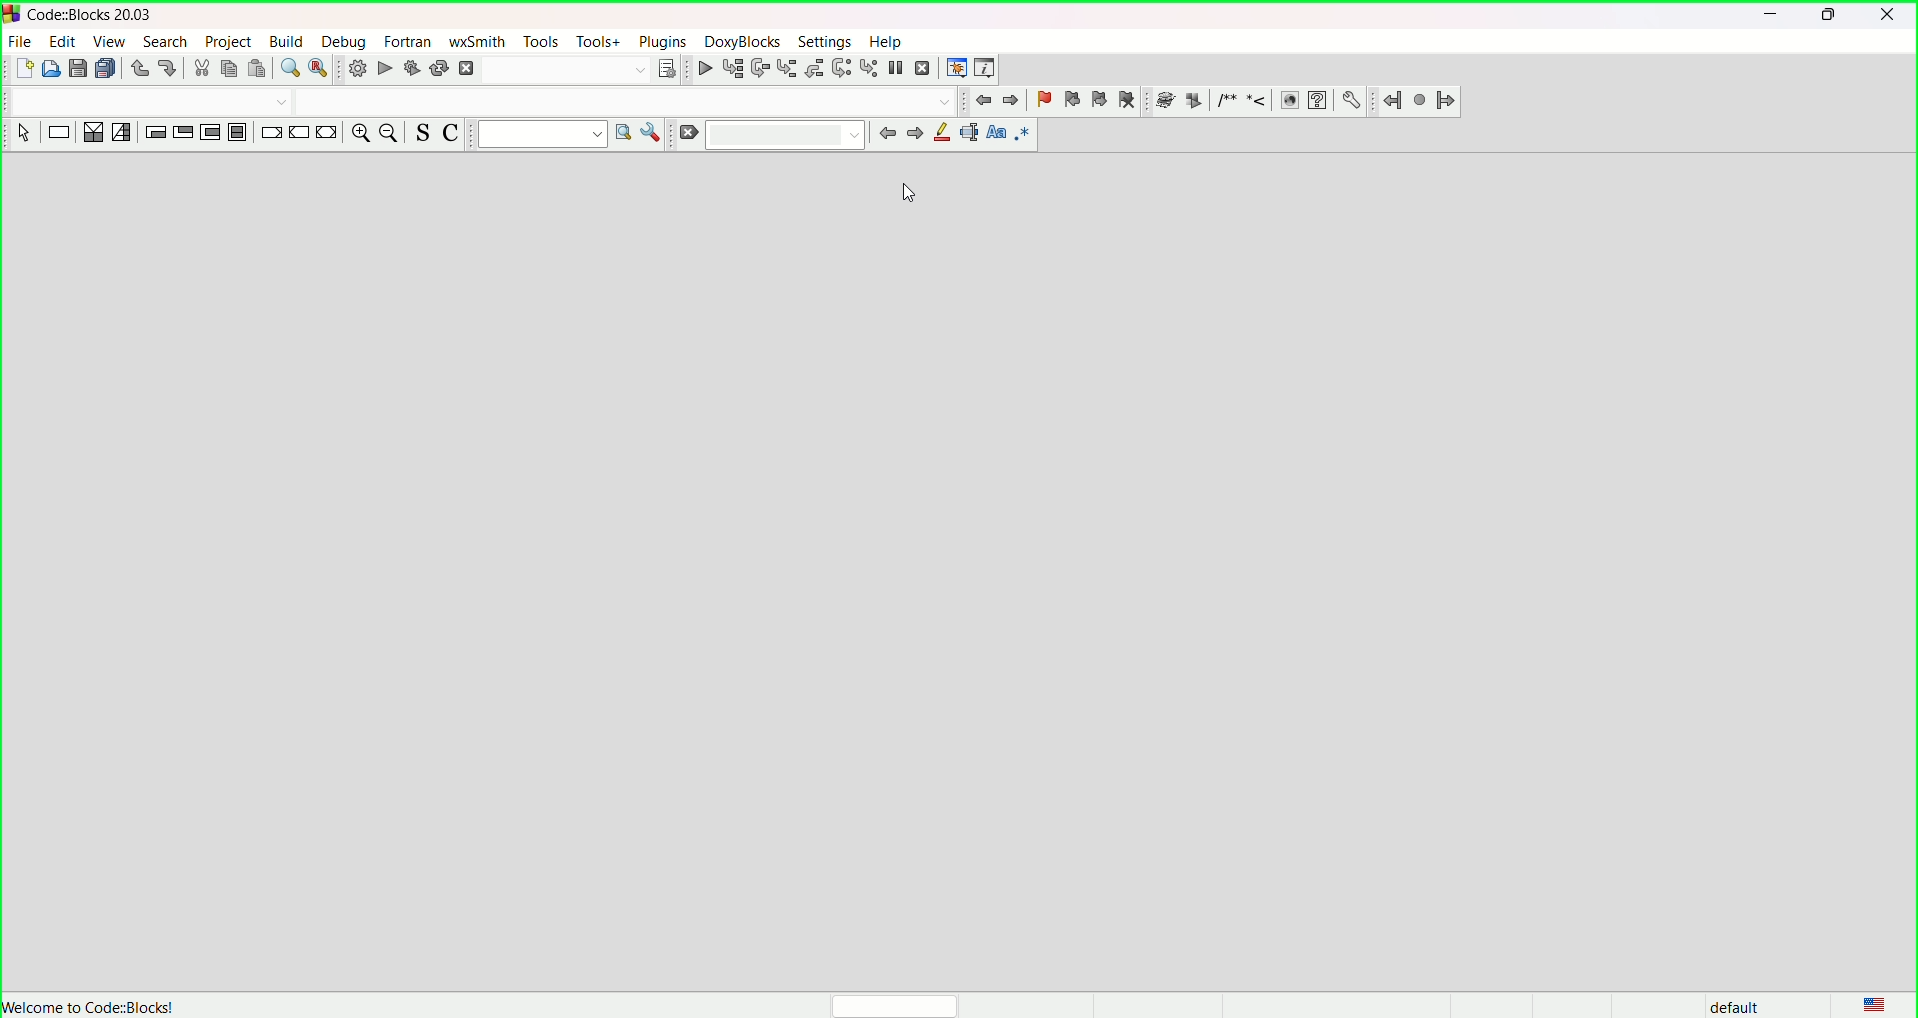  What do you see at coordinates (915, 135) in the screenshot?
I see `next` at bounding box center [915, 135].